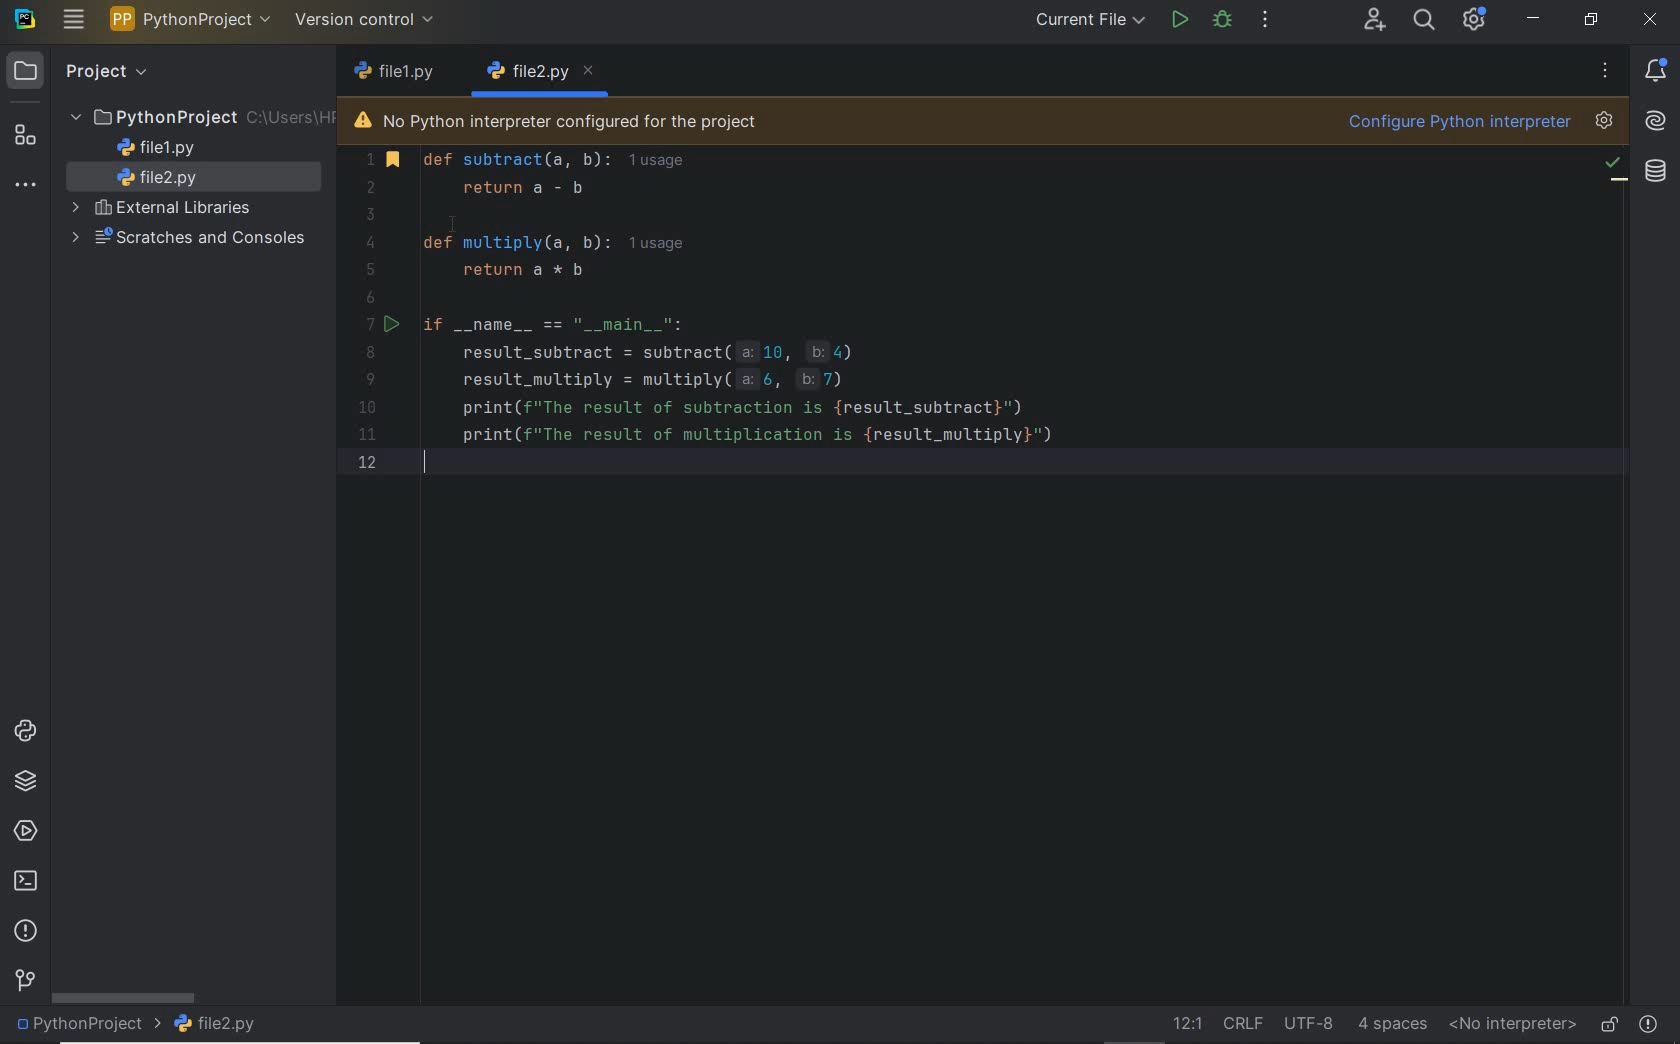 This screenshot has width=1680, height=1044. Describe the element at coordinates (1650, 1021) in the screenshot. I see `problems` at that location.